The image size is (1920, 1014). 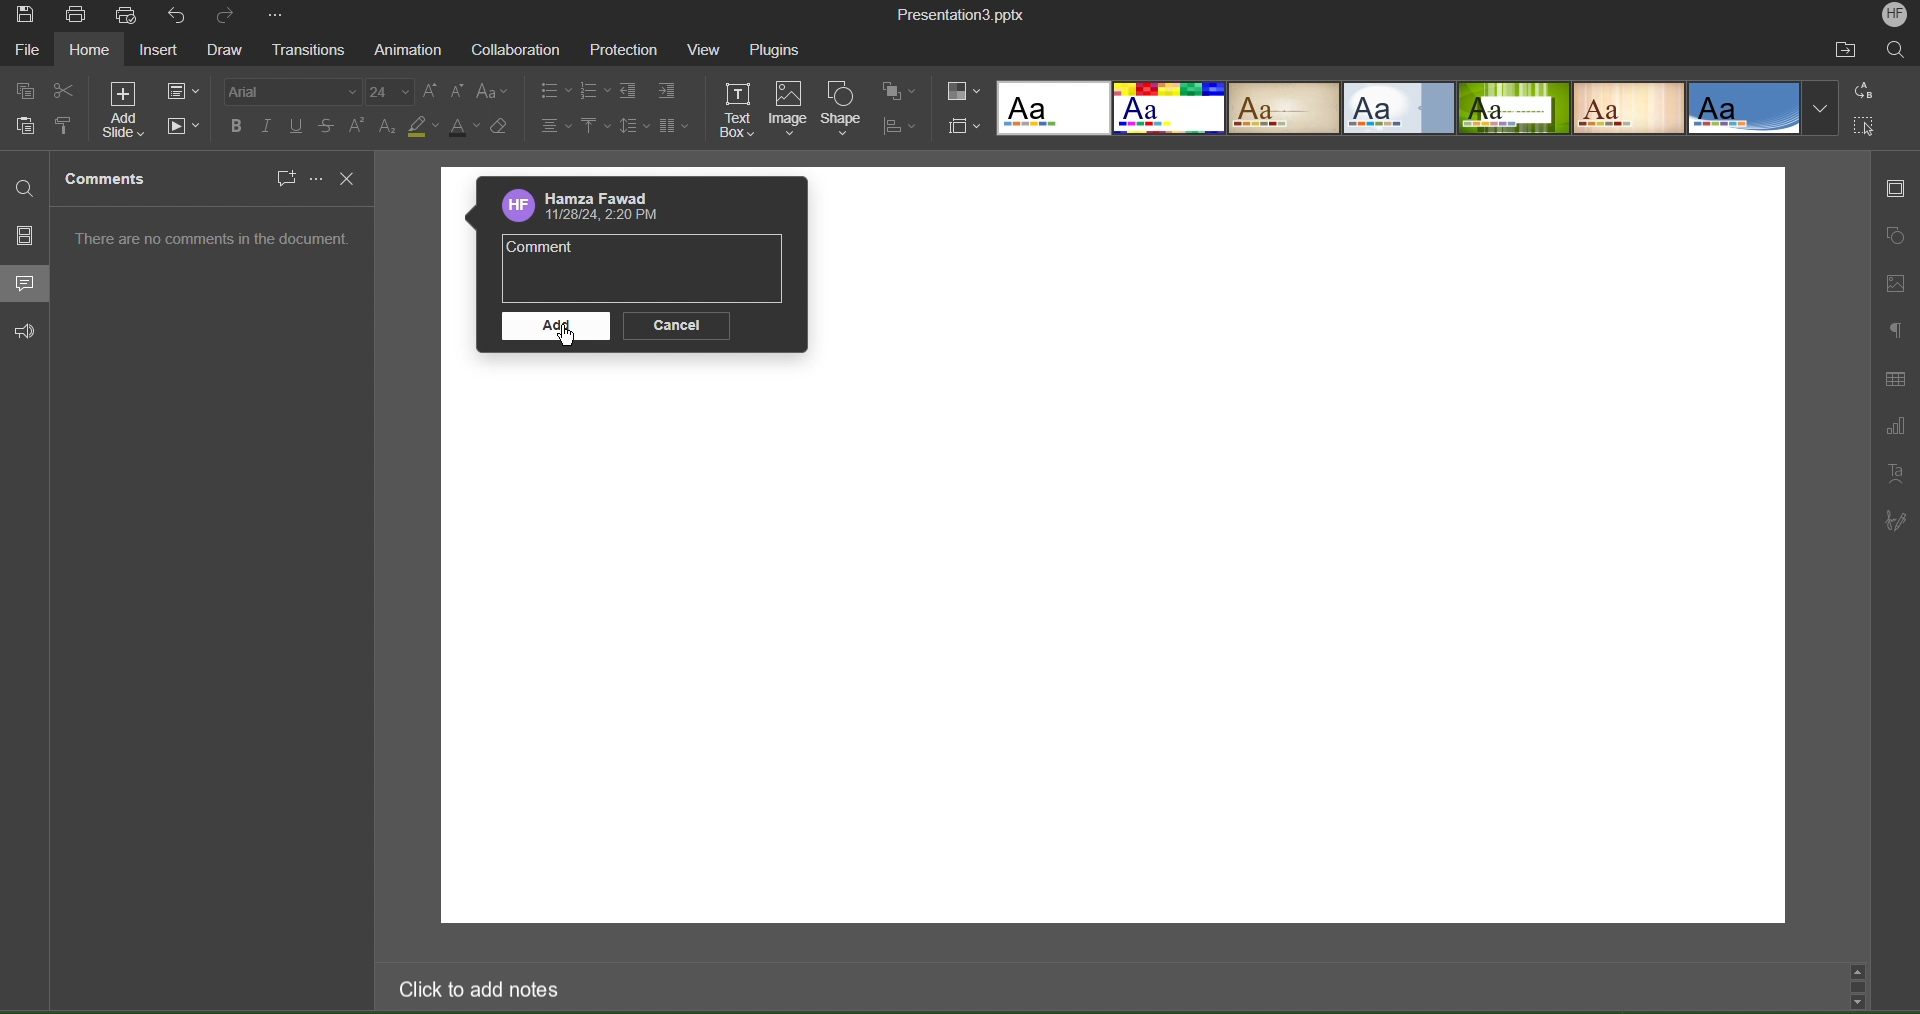 I want to click on Text Color, so click(x=462, y=128).